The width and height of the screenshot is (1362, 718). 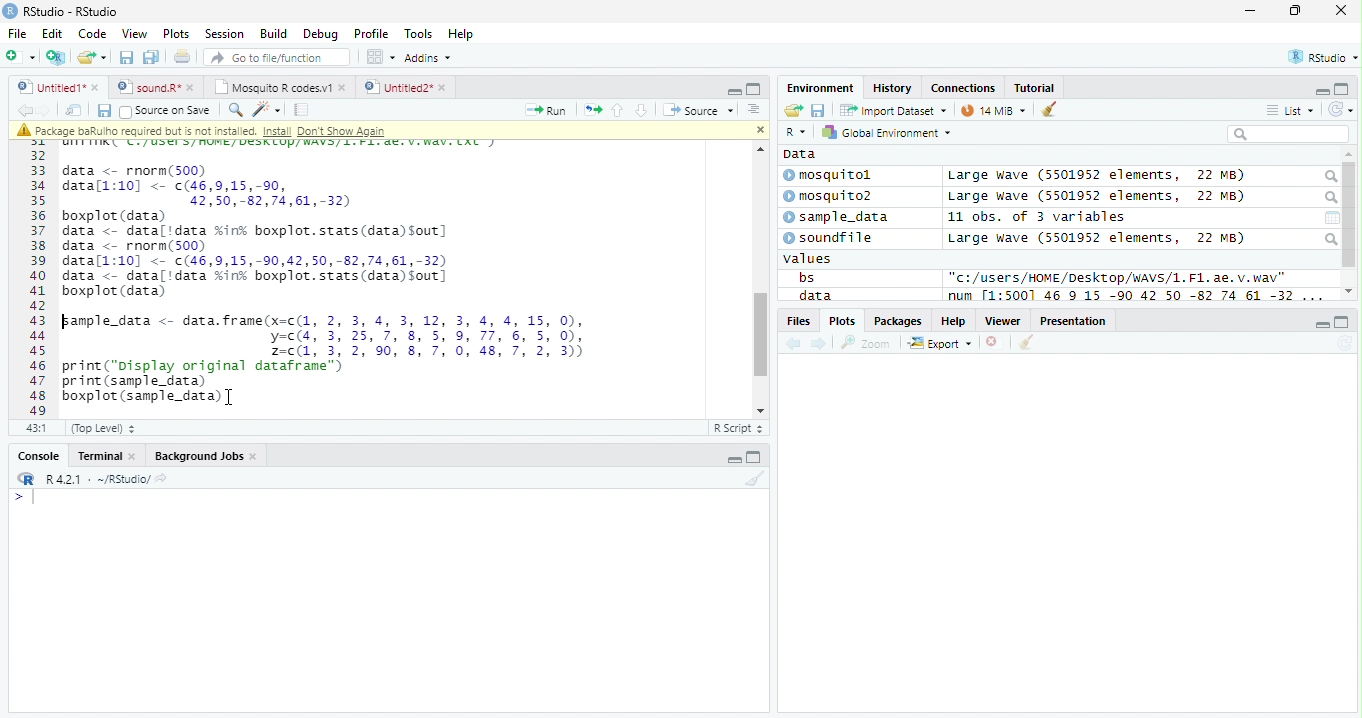 What do you see at coordinates (302, 110) in the screenshot?
I see `Compile report` at bounding box center [302, 110].